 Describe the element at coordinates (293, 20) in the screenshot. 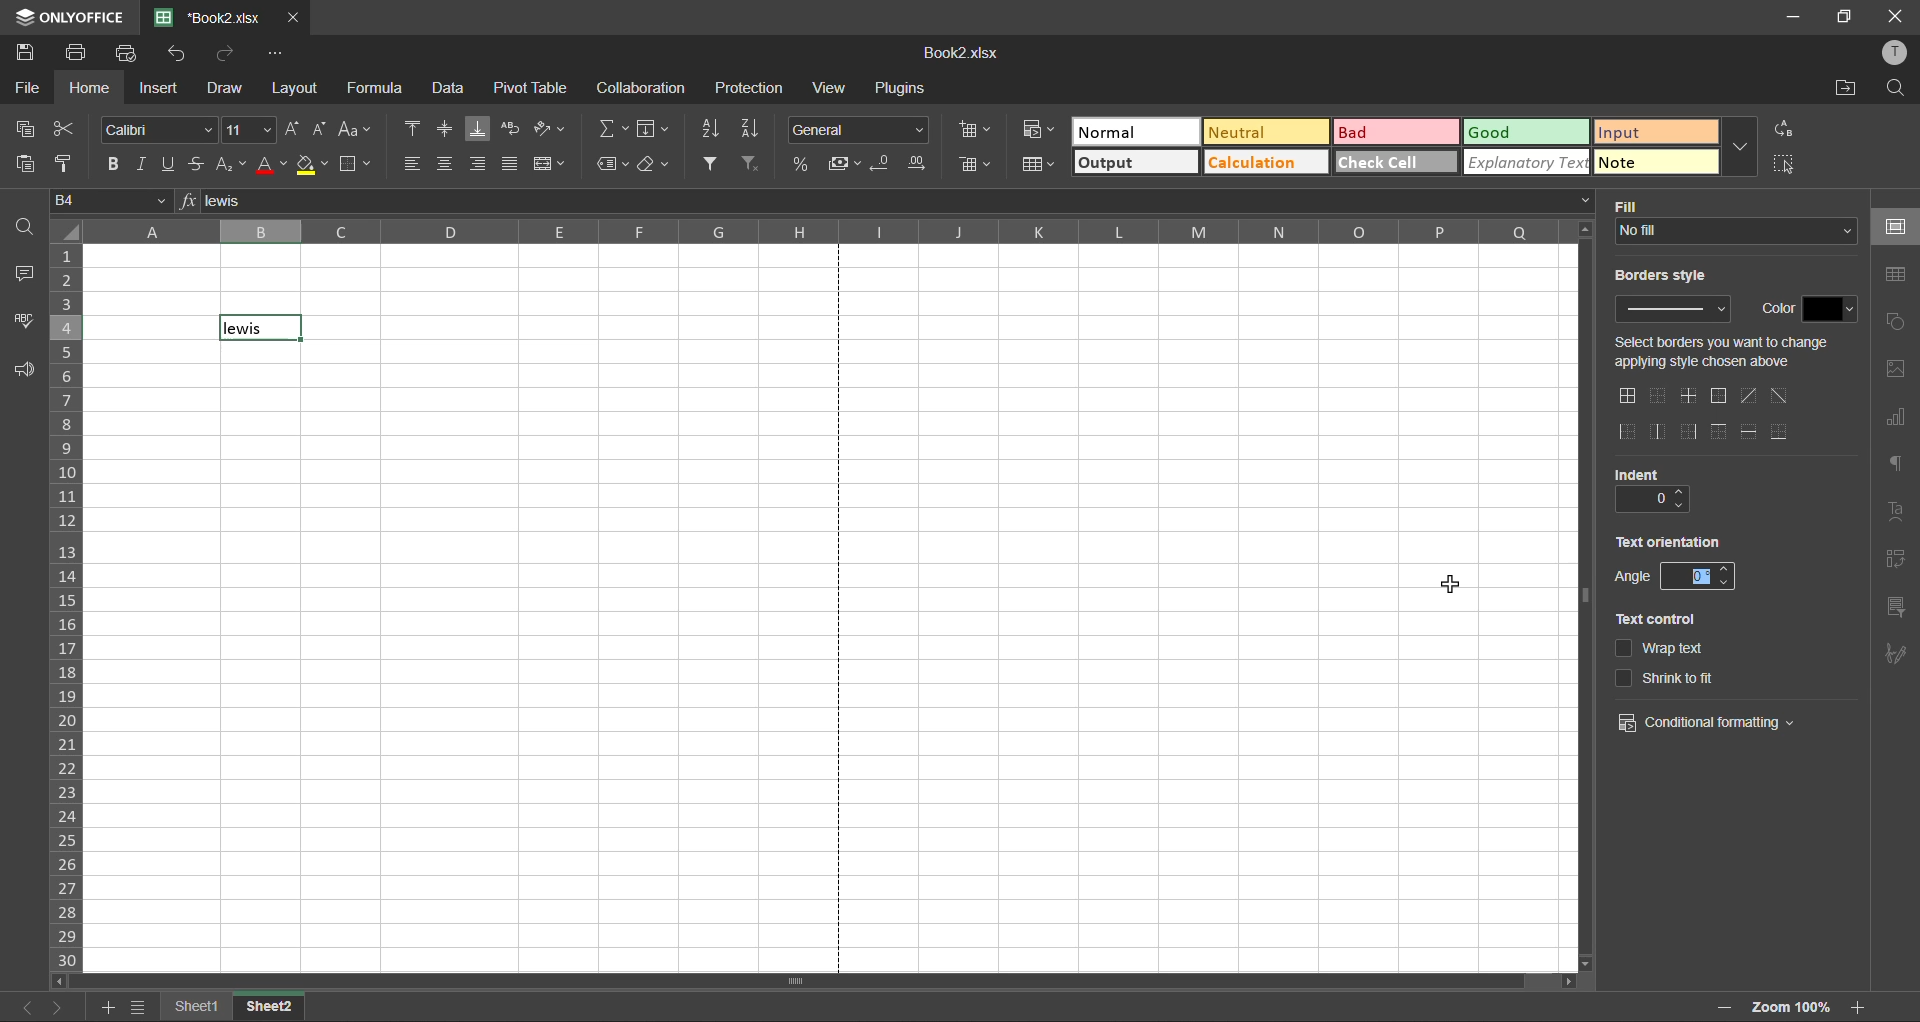

I see `close tab` at that location.